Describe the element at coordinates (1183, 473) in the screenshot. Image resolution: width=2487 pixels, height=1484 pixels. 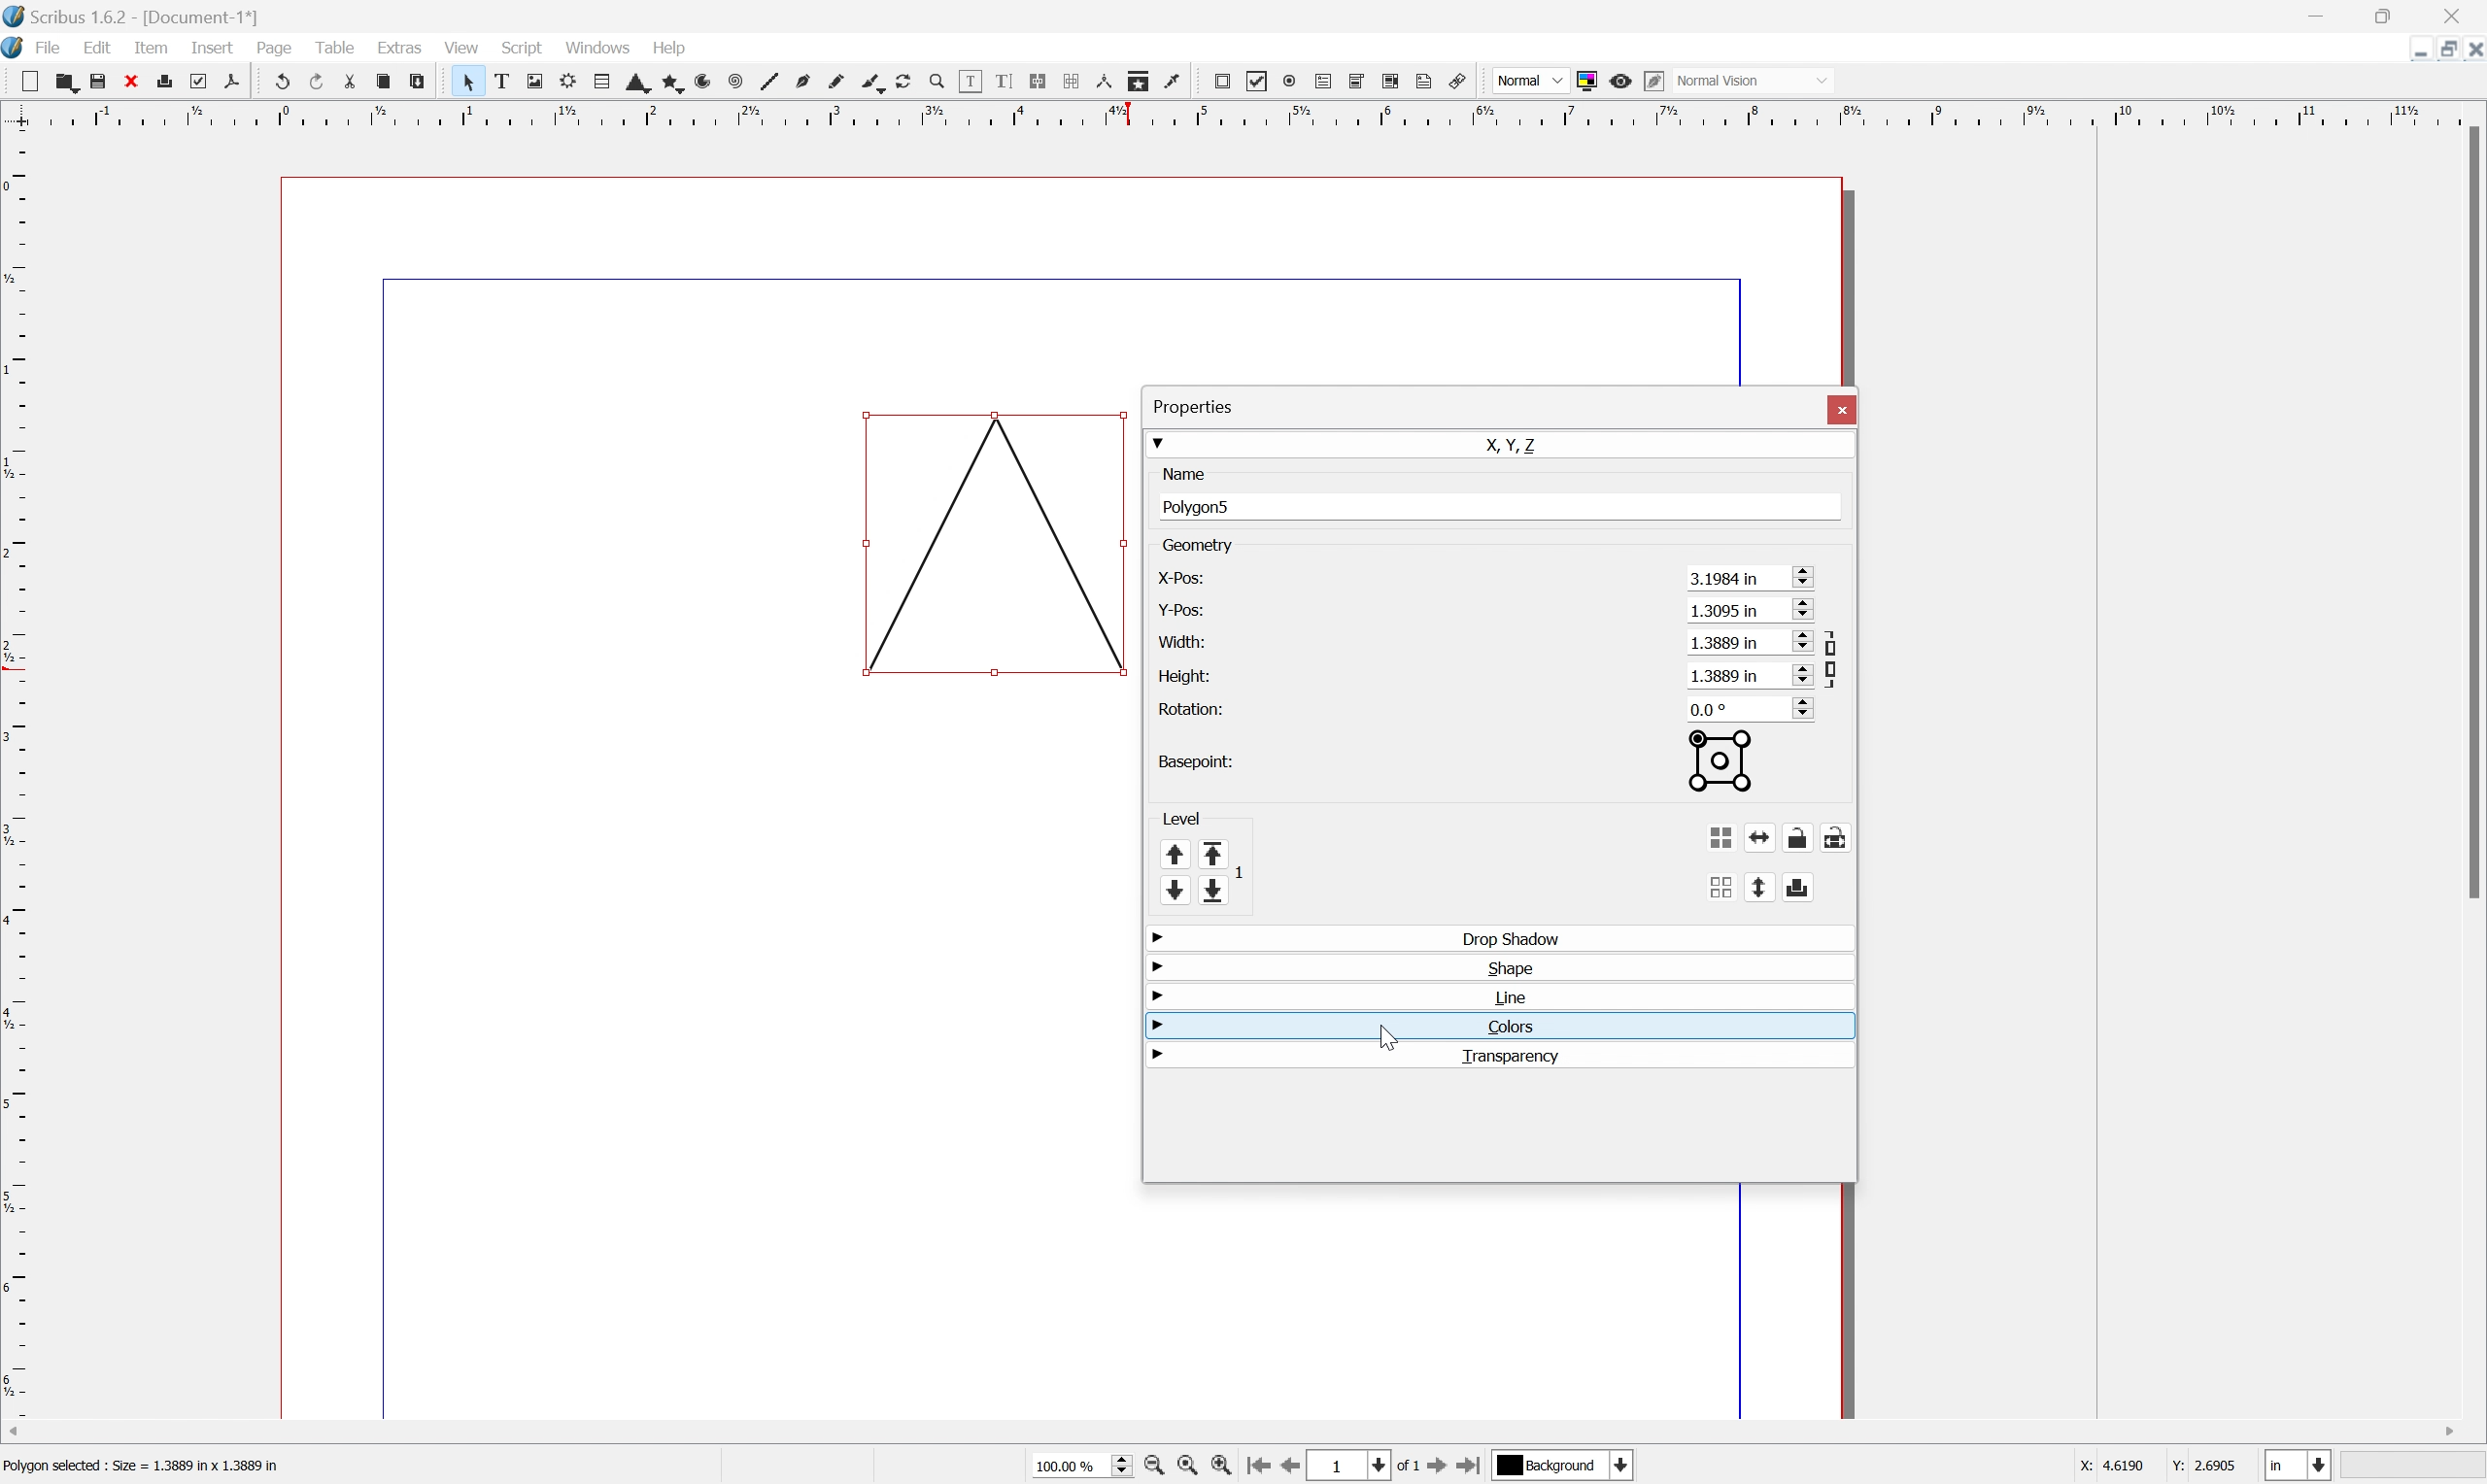
I see `Name` at that location.